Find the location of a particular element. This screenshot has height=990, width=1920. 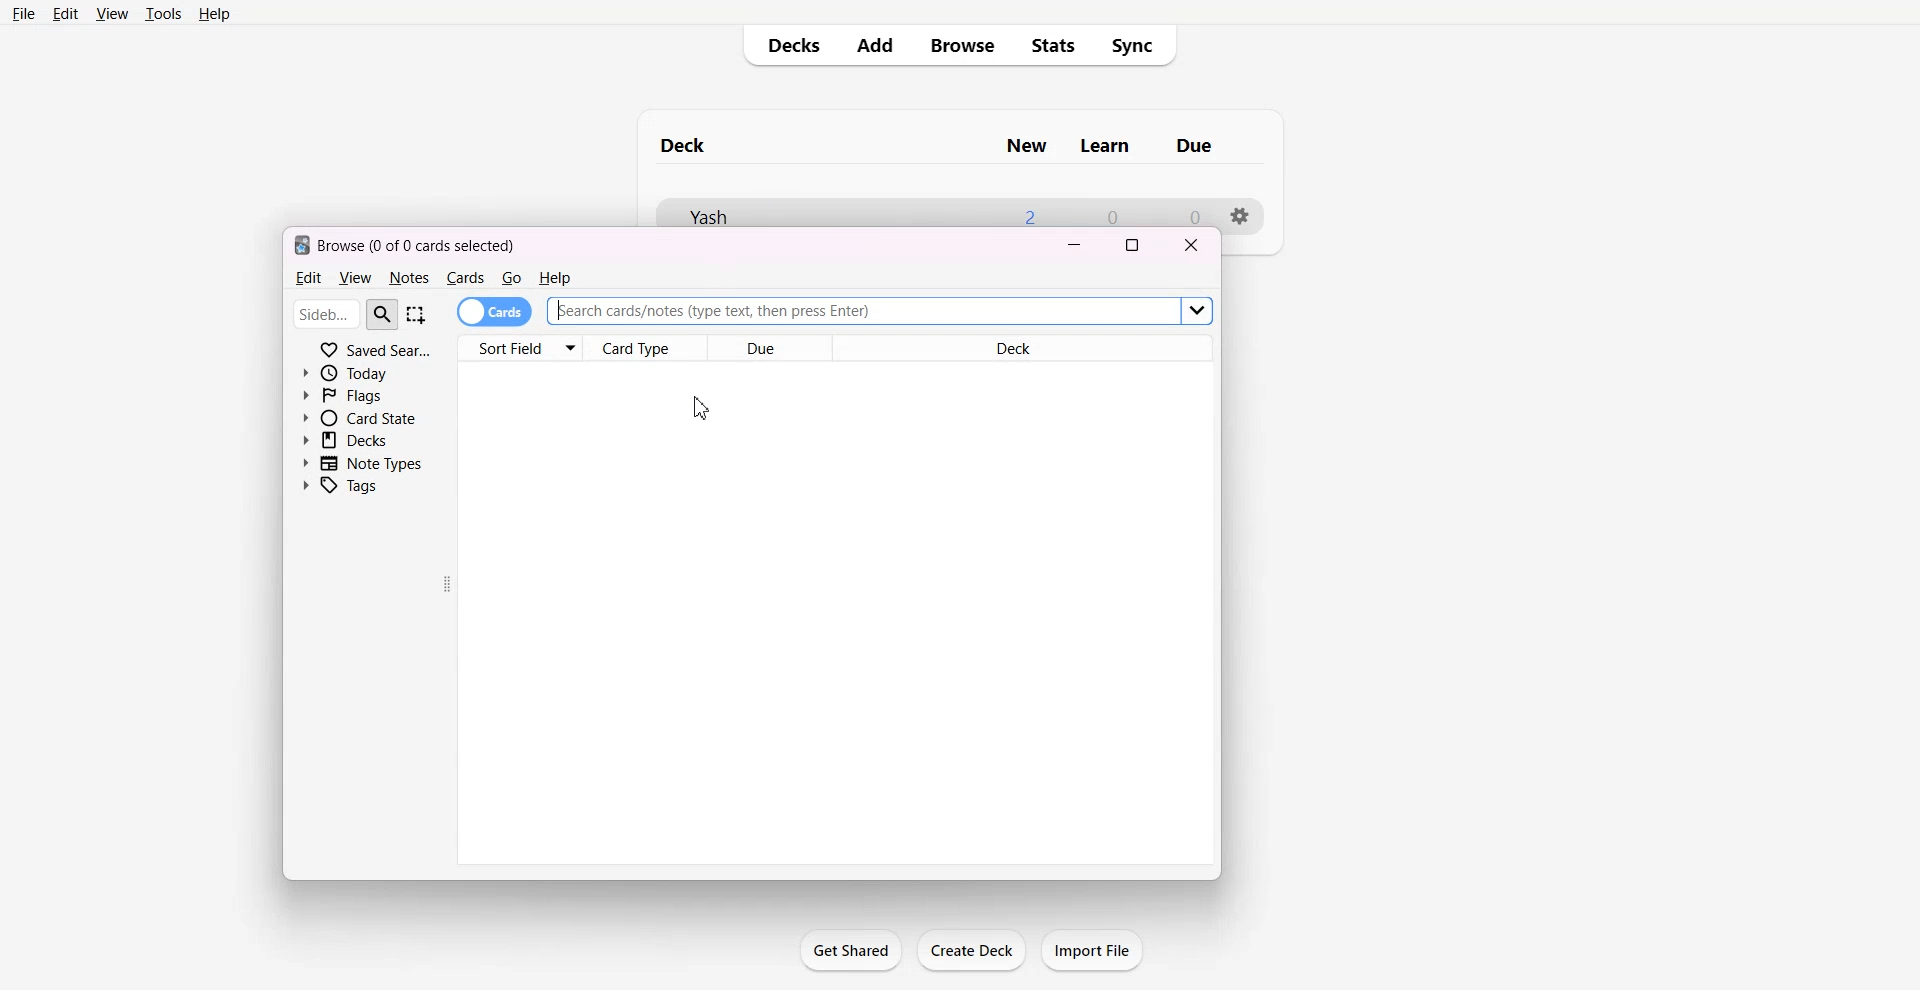

Due is located at coordinates (770, 348).